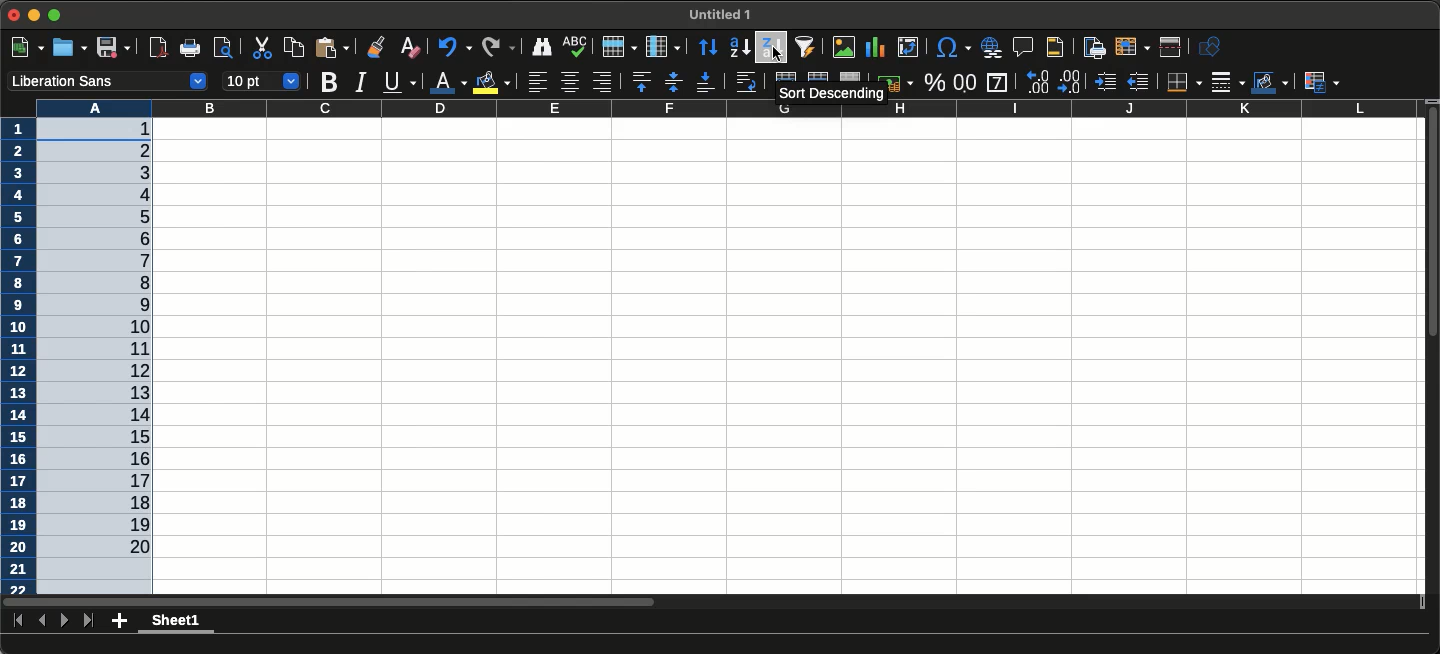  What do you see at coordinates (17, 356) in the screenshot?
I see `Row` at bounding box center [17, 356].